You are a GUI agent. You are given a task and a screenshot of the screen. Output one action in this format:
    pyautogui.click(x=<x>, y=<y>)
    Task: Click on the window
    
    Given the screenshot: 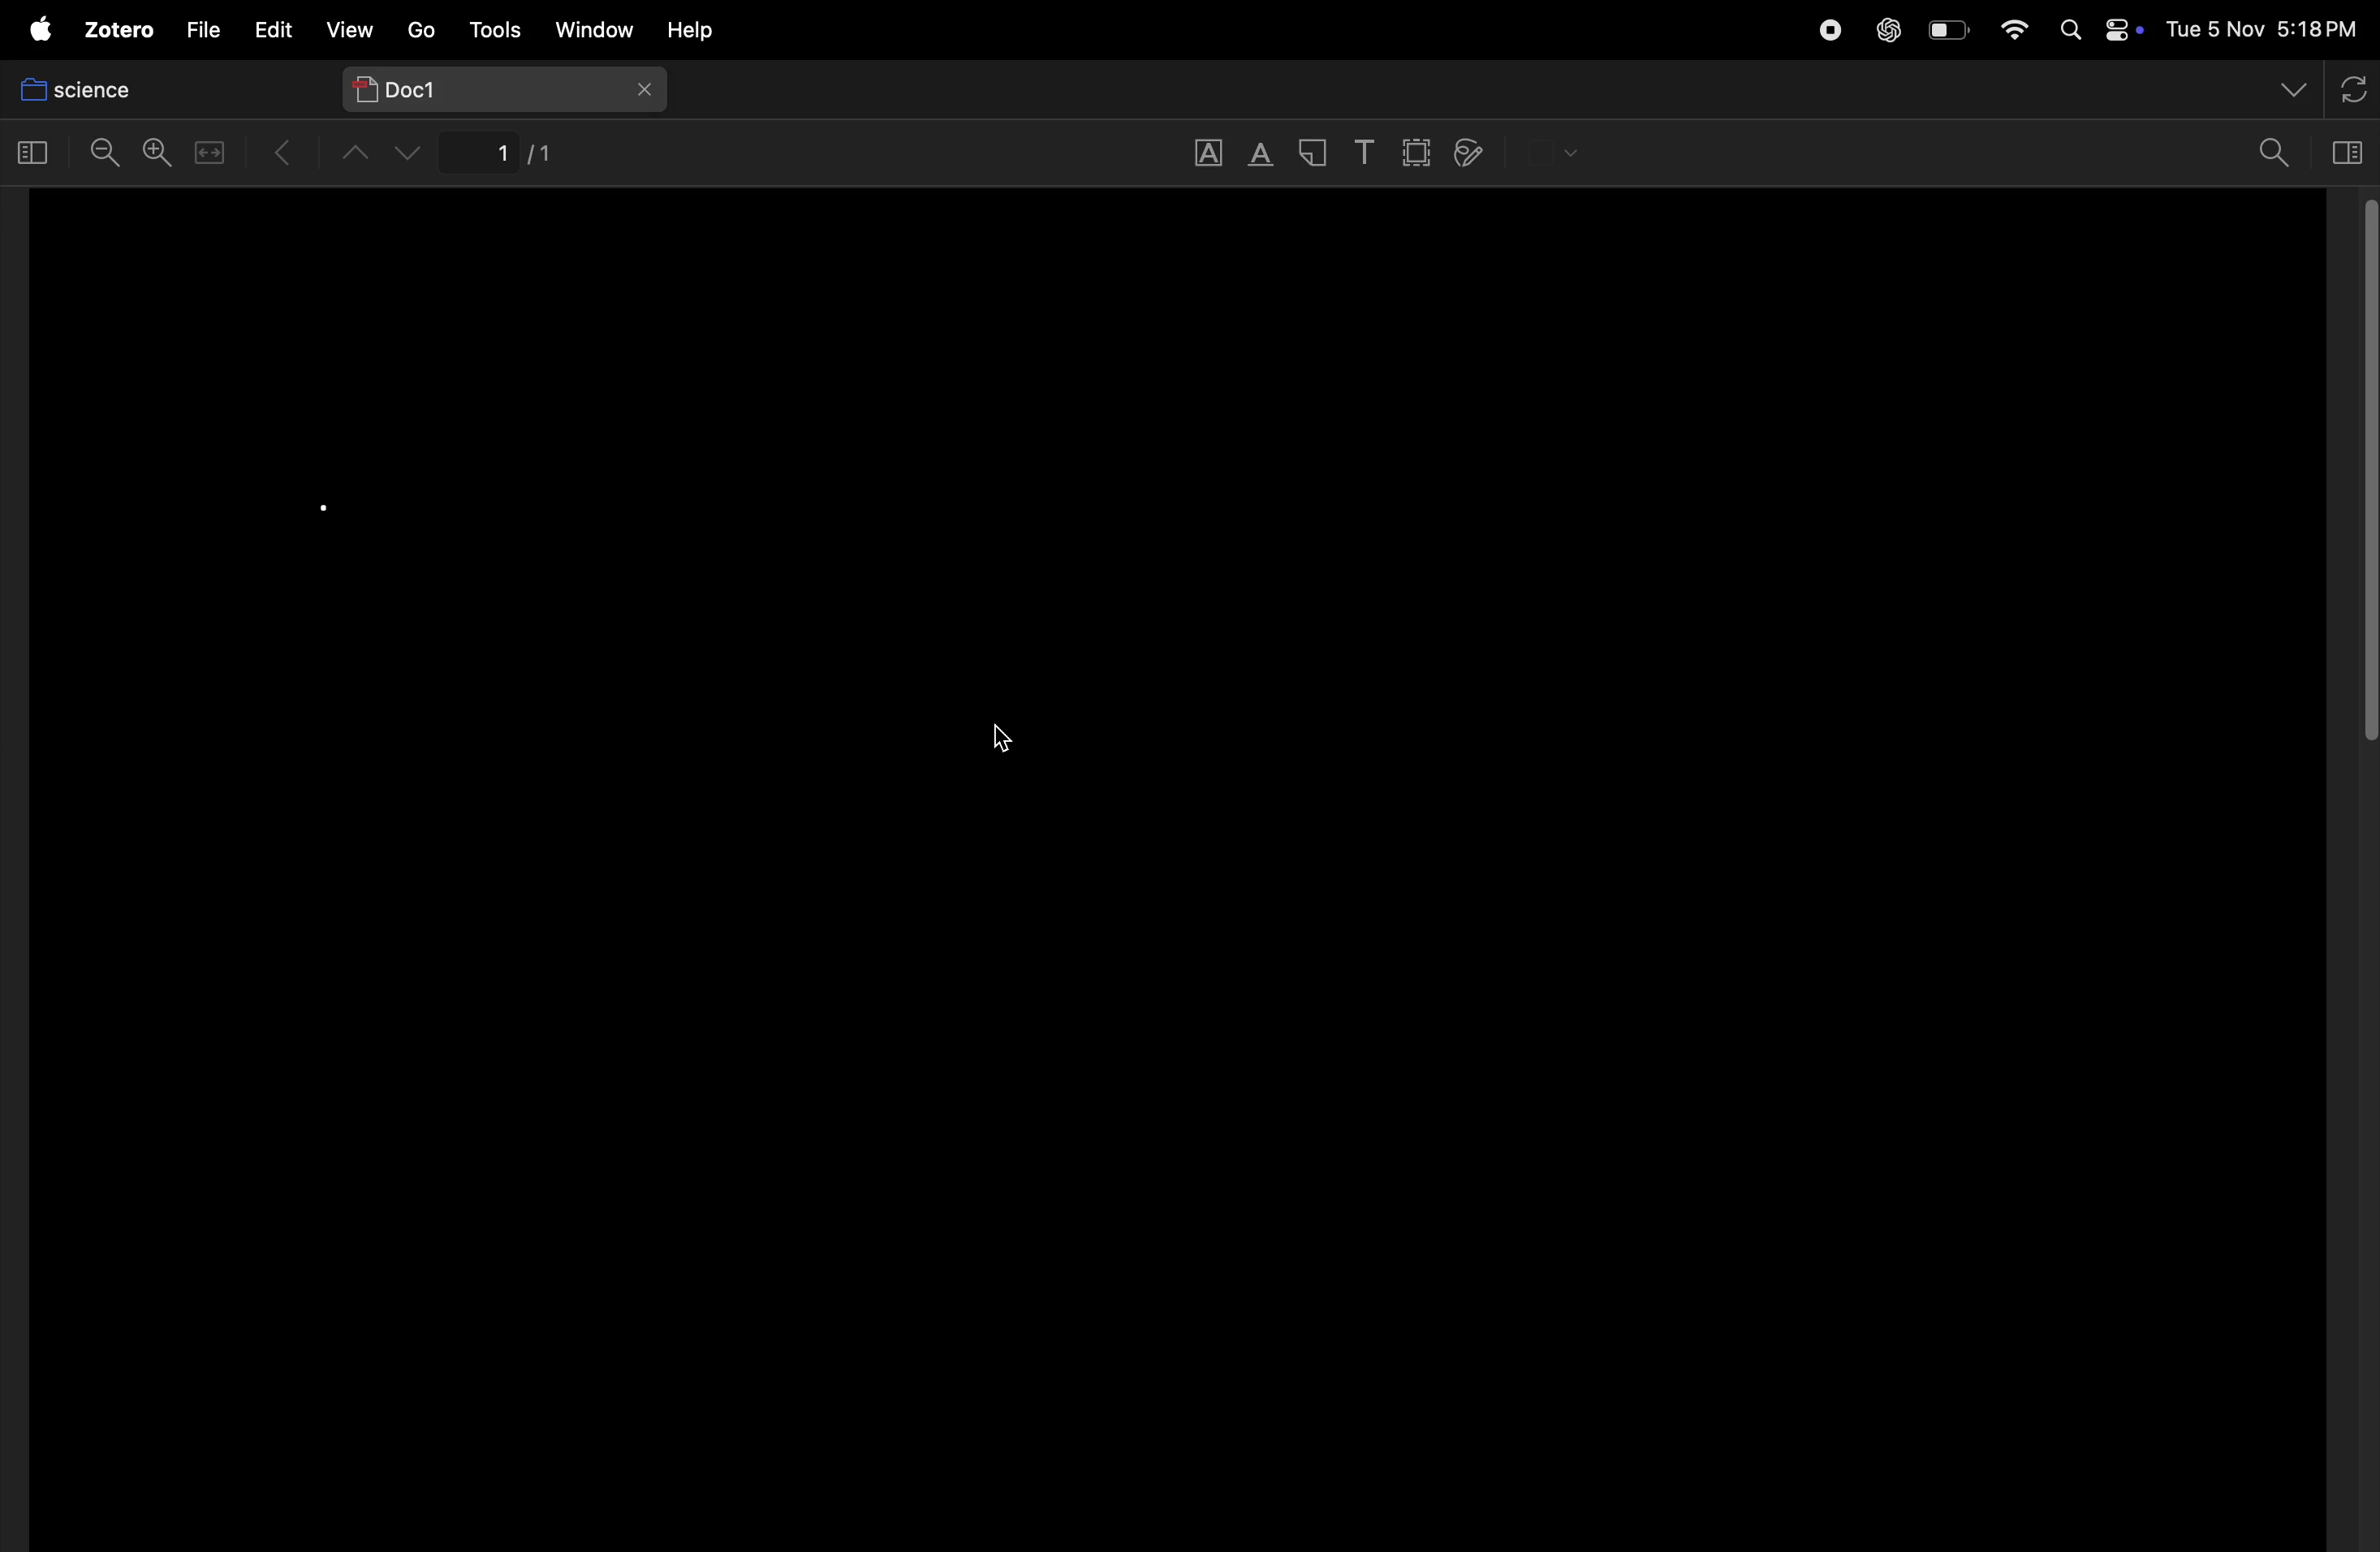 What is the action you would take?
    pyautogui.click(x=601, y=30)
    